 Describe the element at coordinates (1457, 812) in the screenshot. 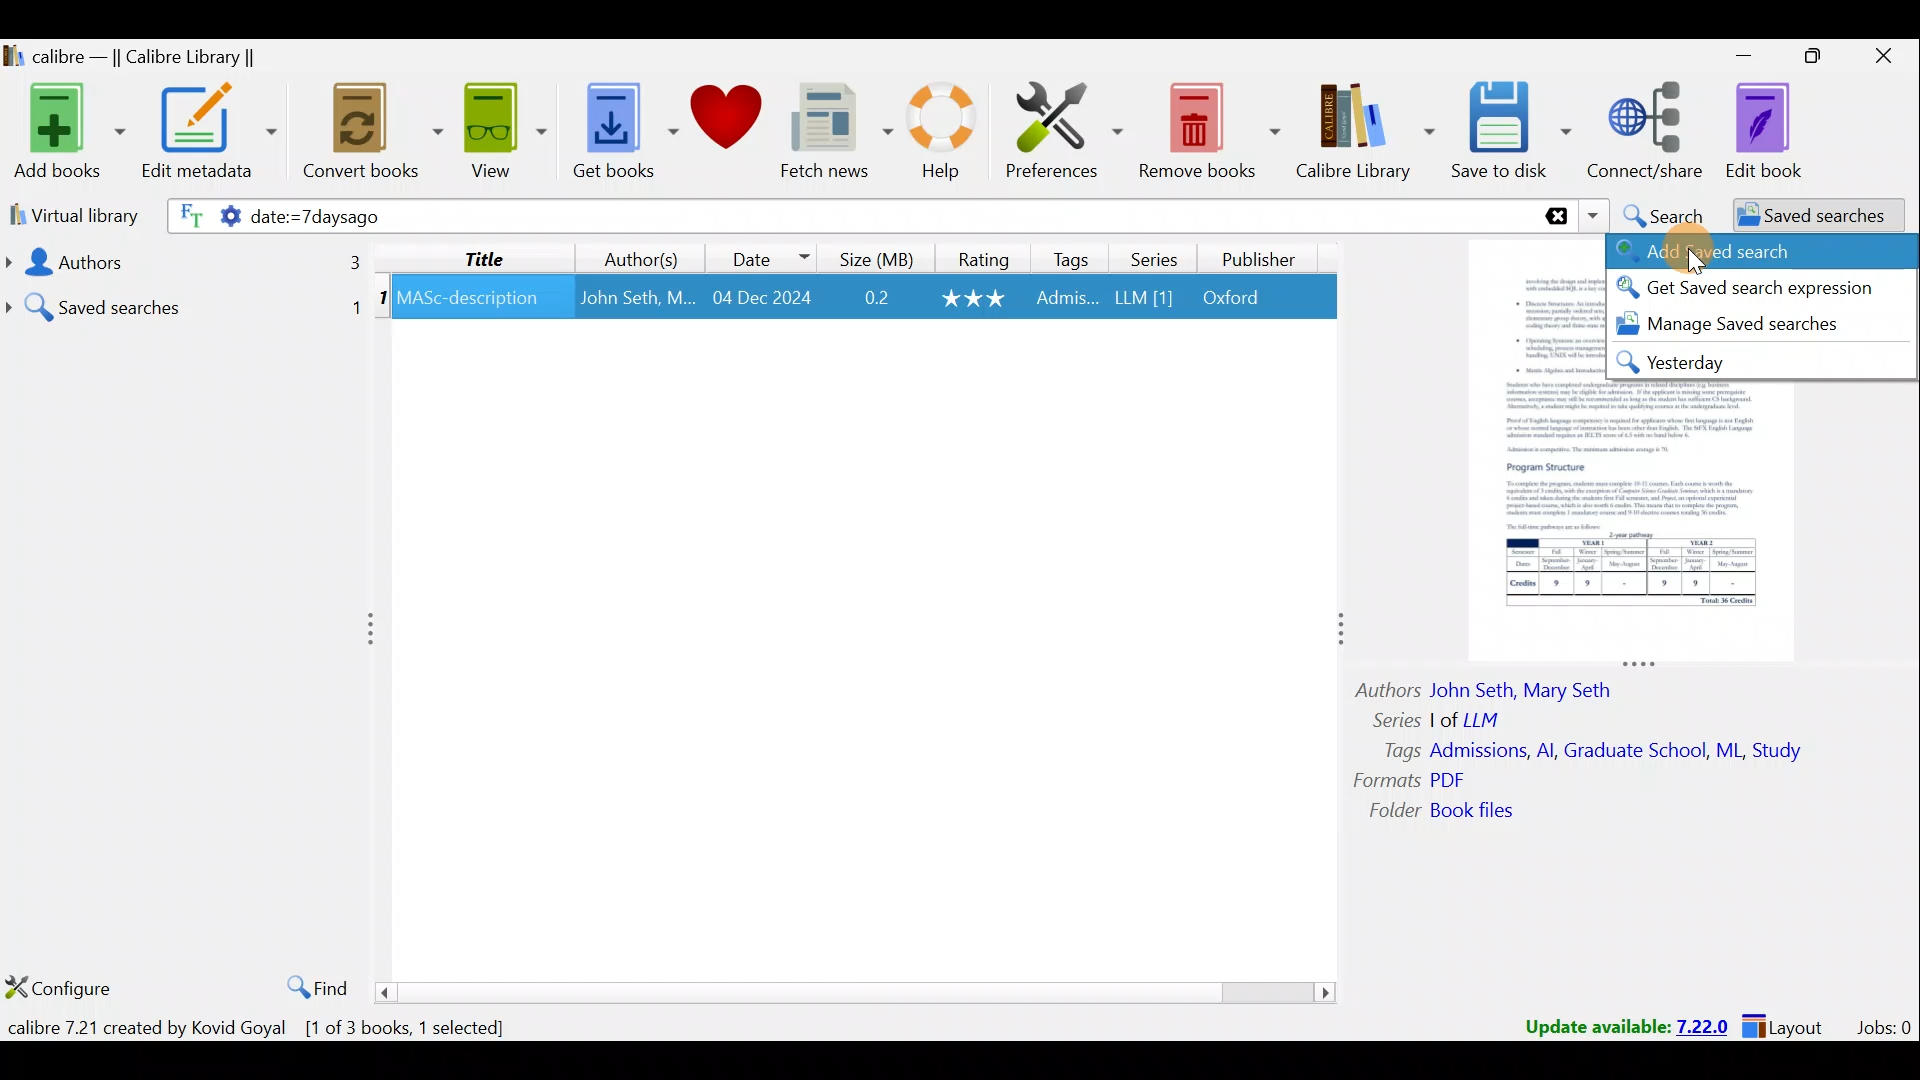

I see `Folder book files` at that location.